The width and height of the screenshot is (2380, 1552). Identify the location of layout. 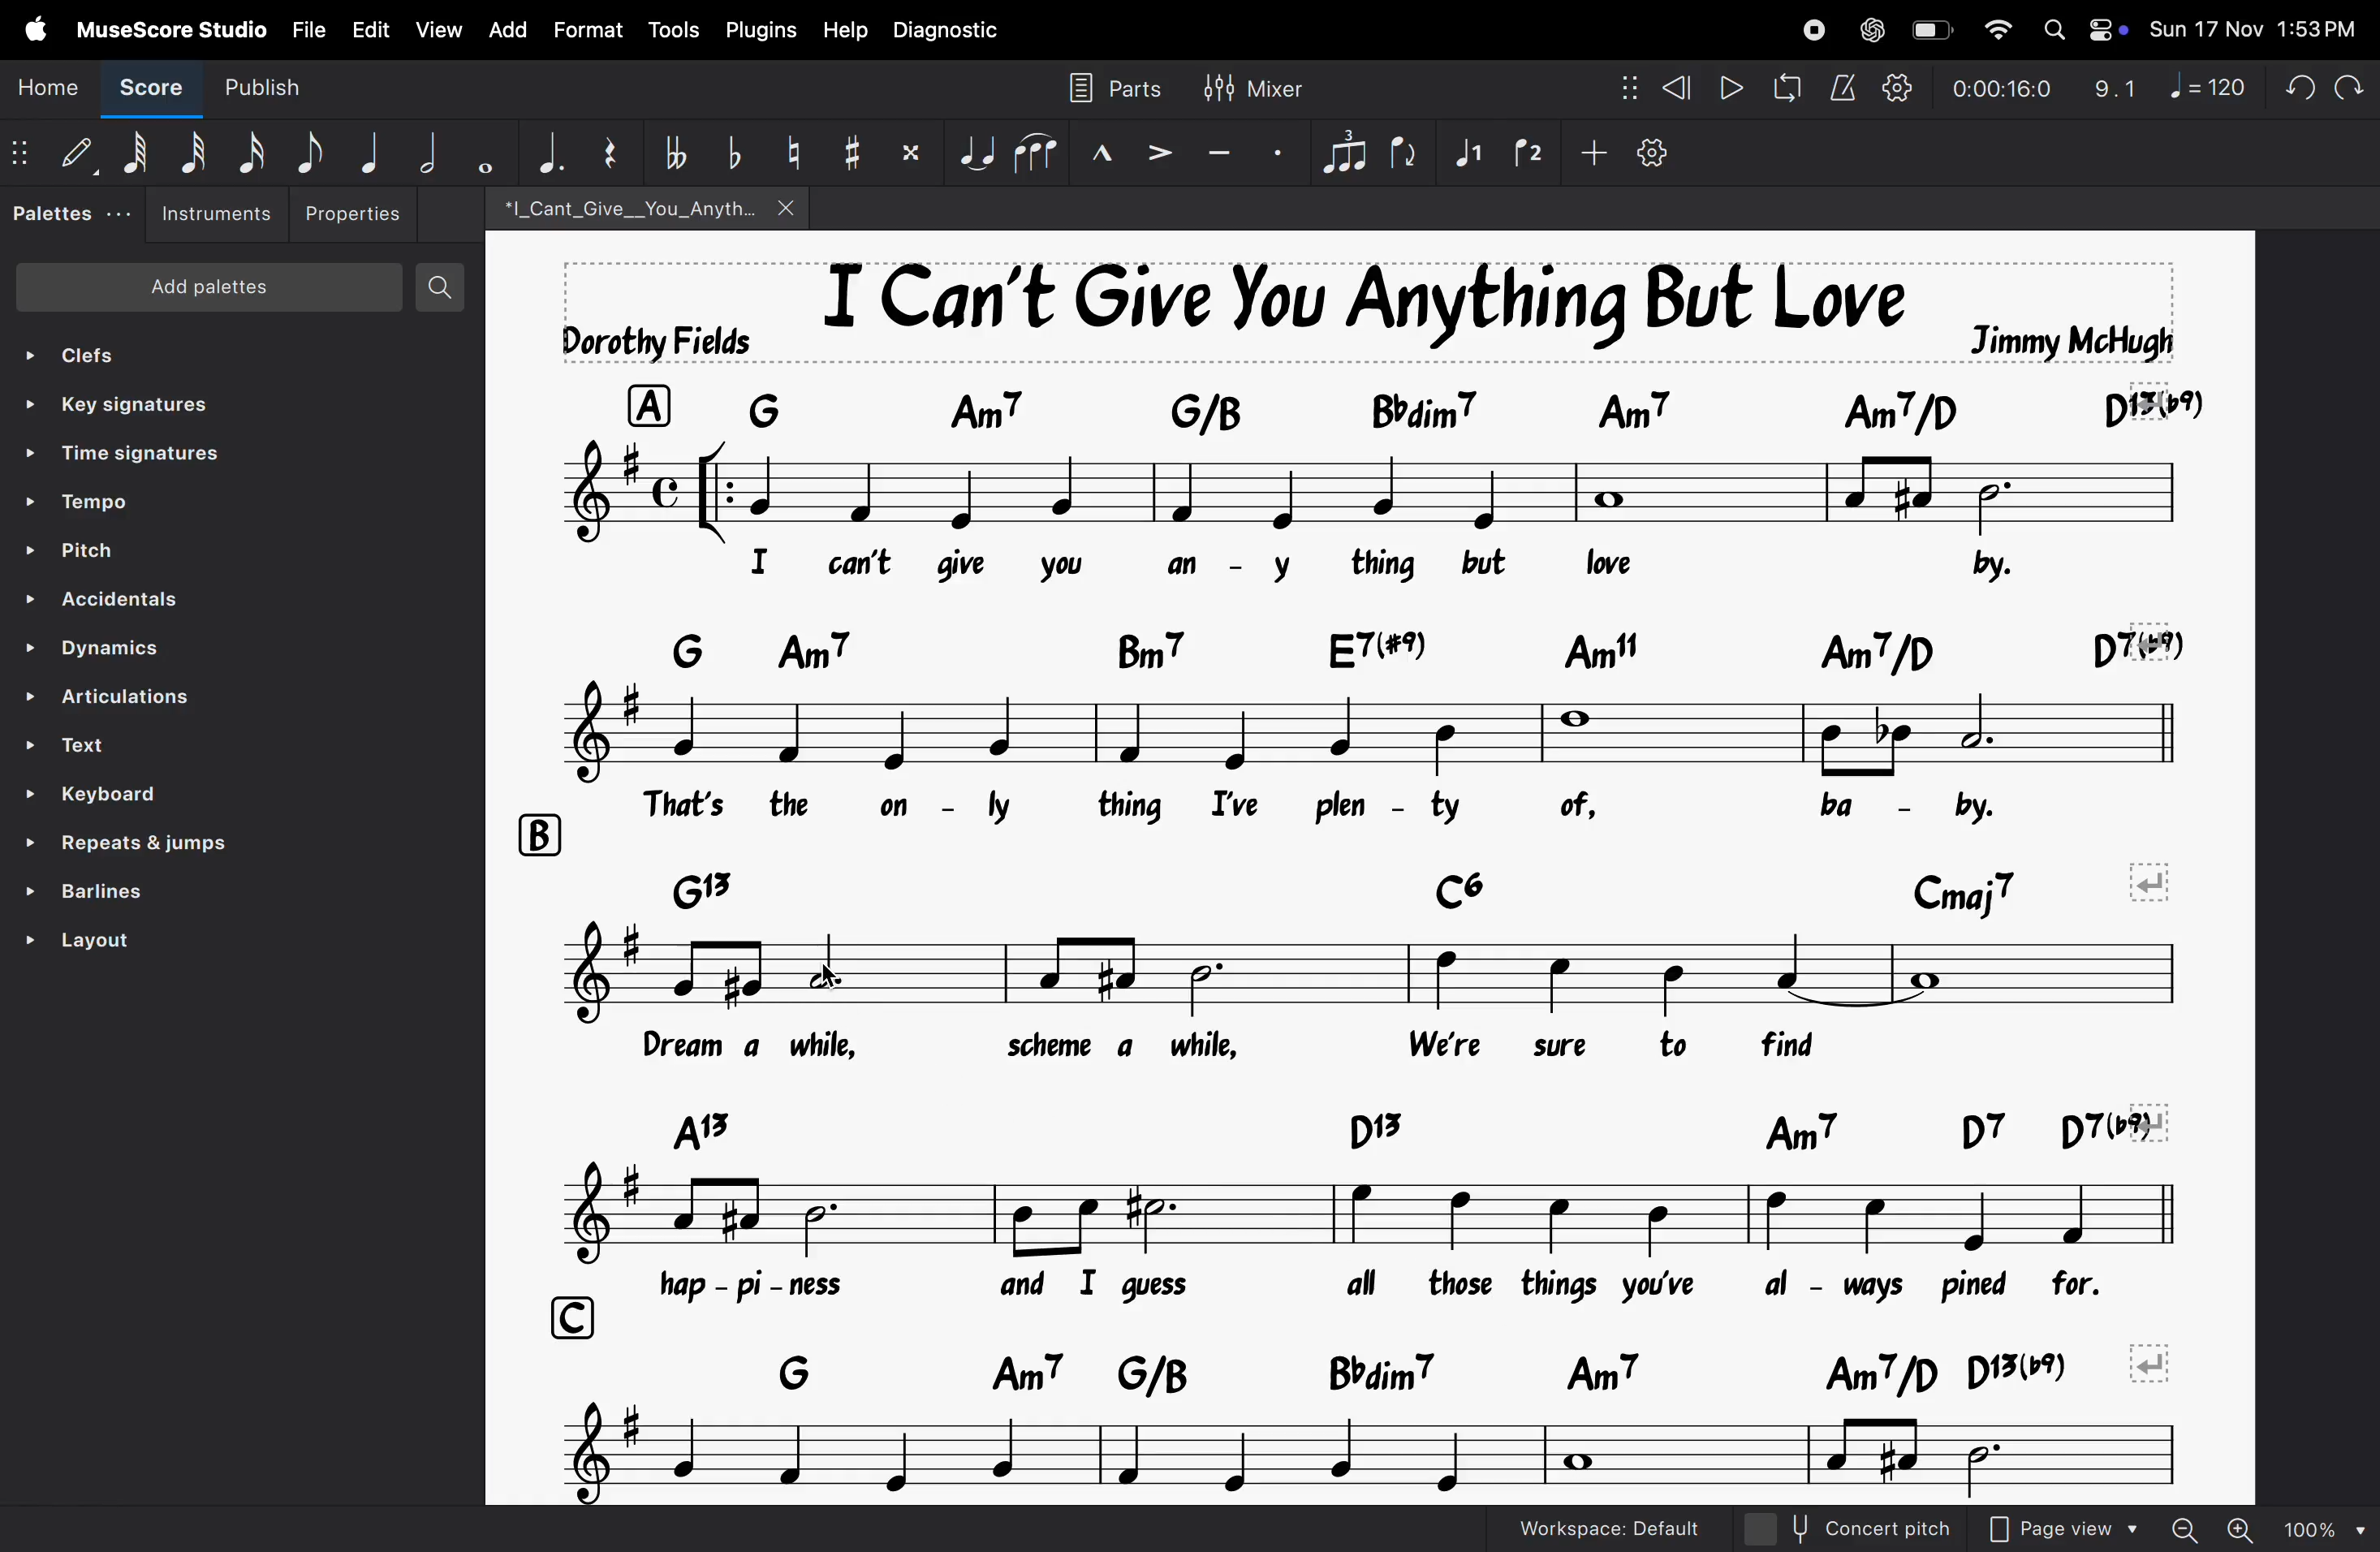
(85, 939).